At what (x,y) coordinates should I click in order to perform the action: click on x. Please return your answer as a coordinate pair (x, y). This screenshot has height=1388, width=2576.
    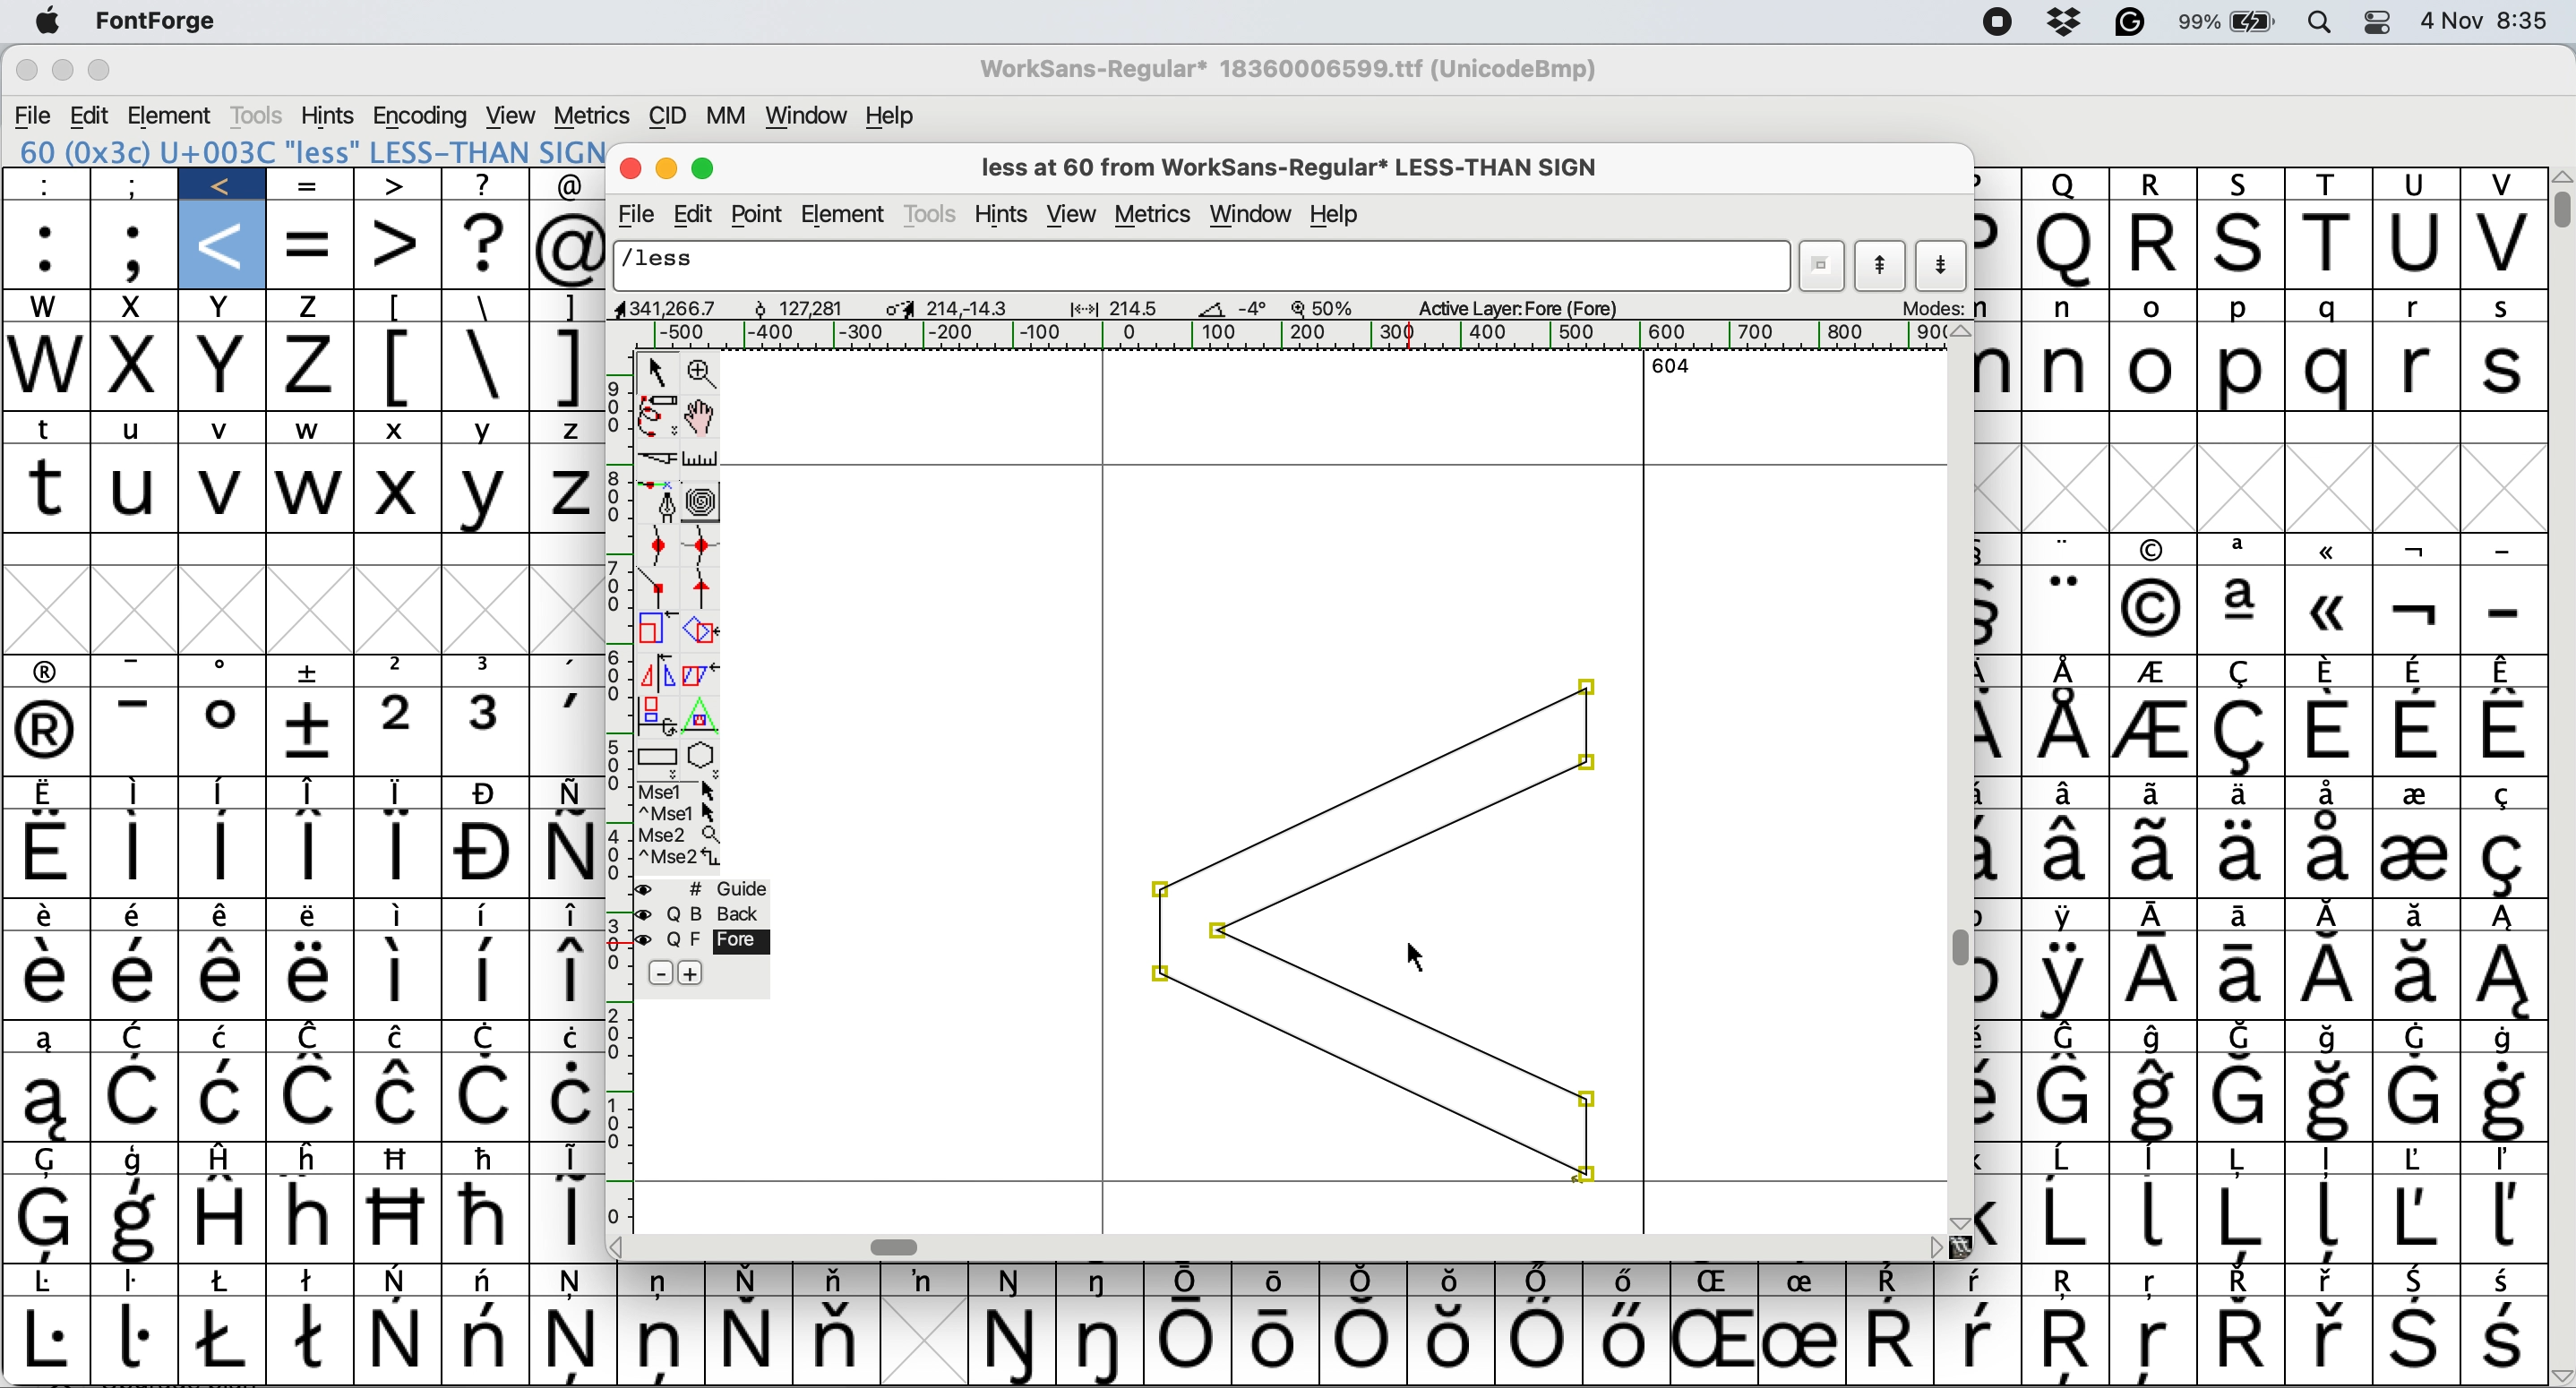
    Looking at the image, I should click on (137, 308).